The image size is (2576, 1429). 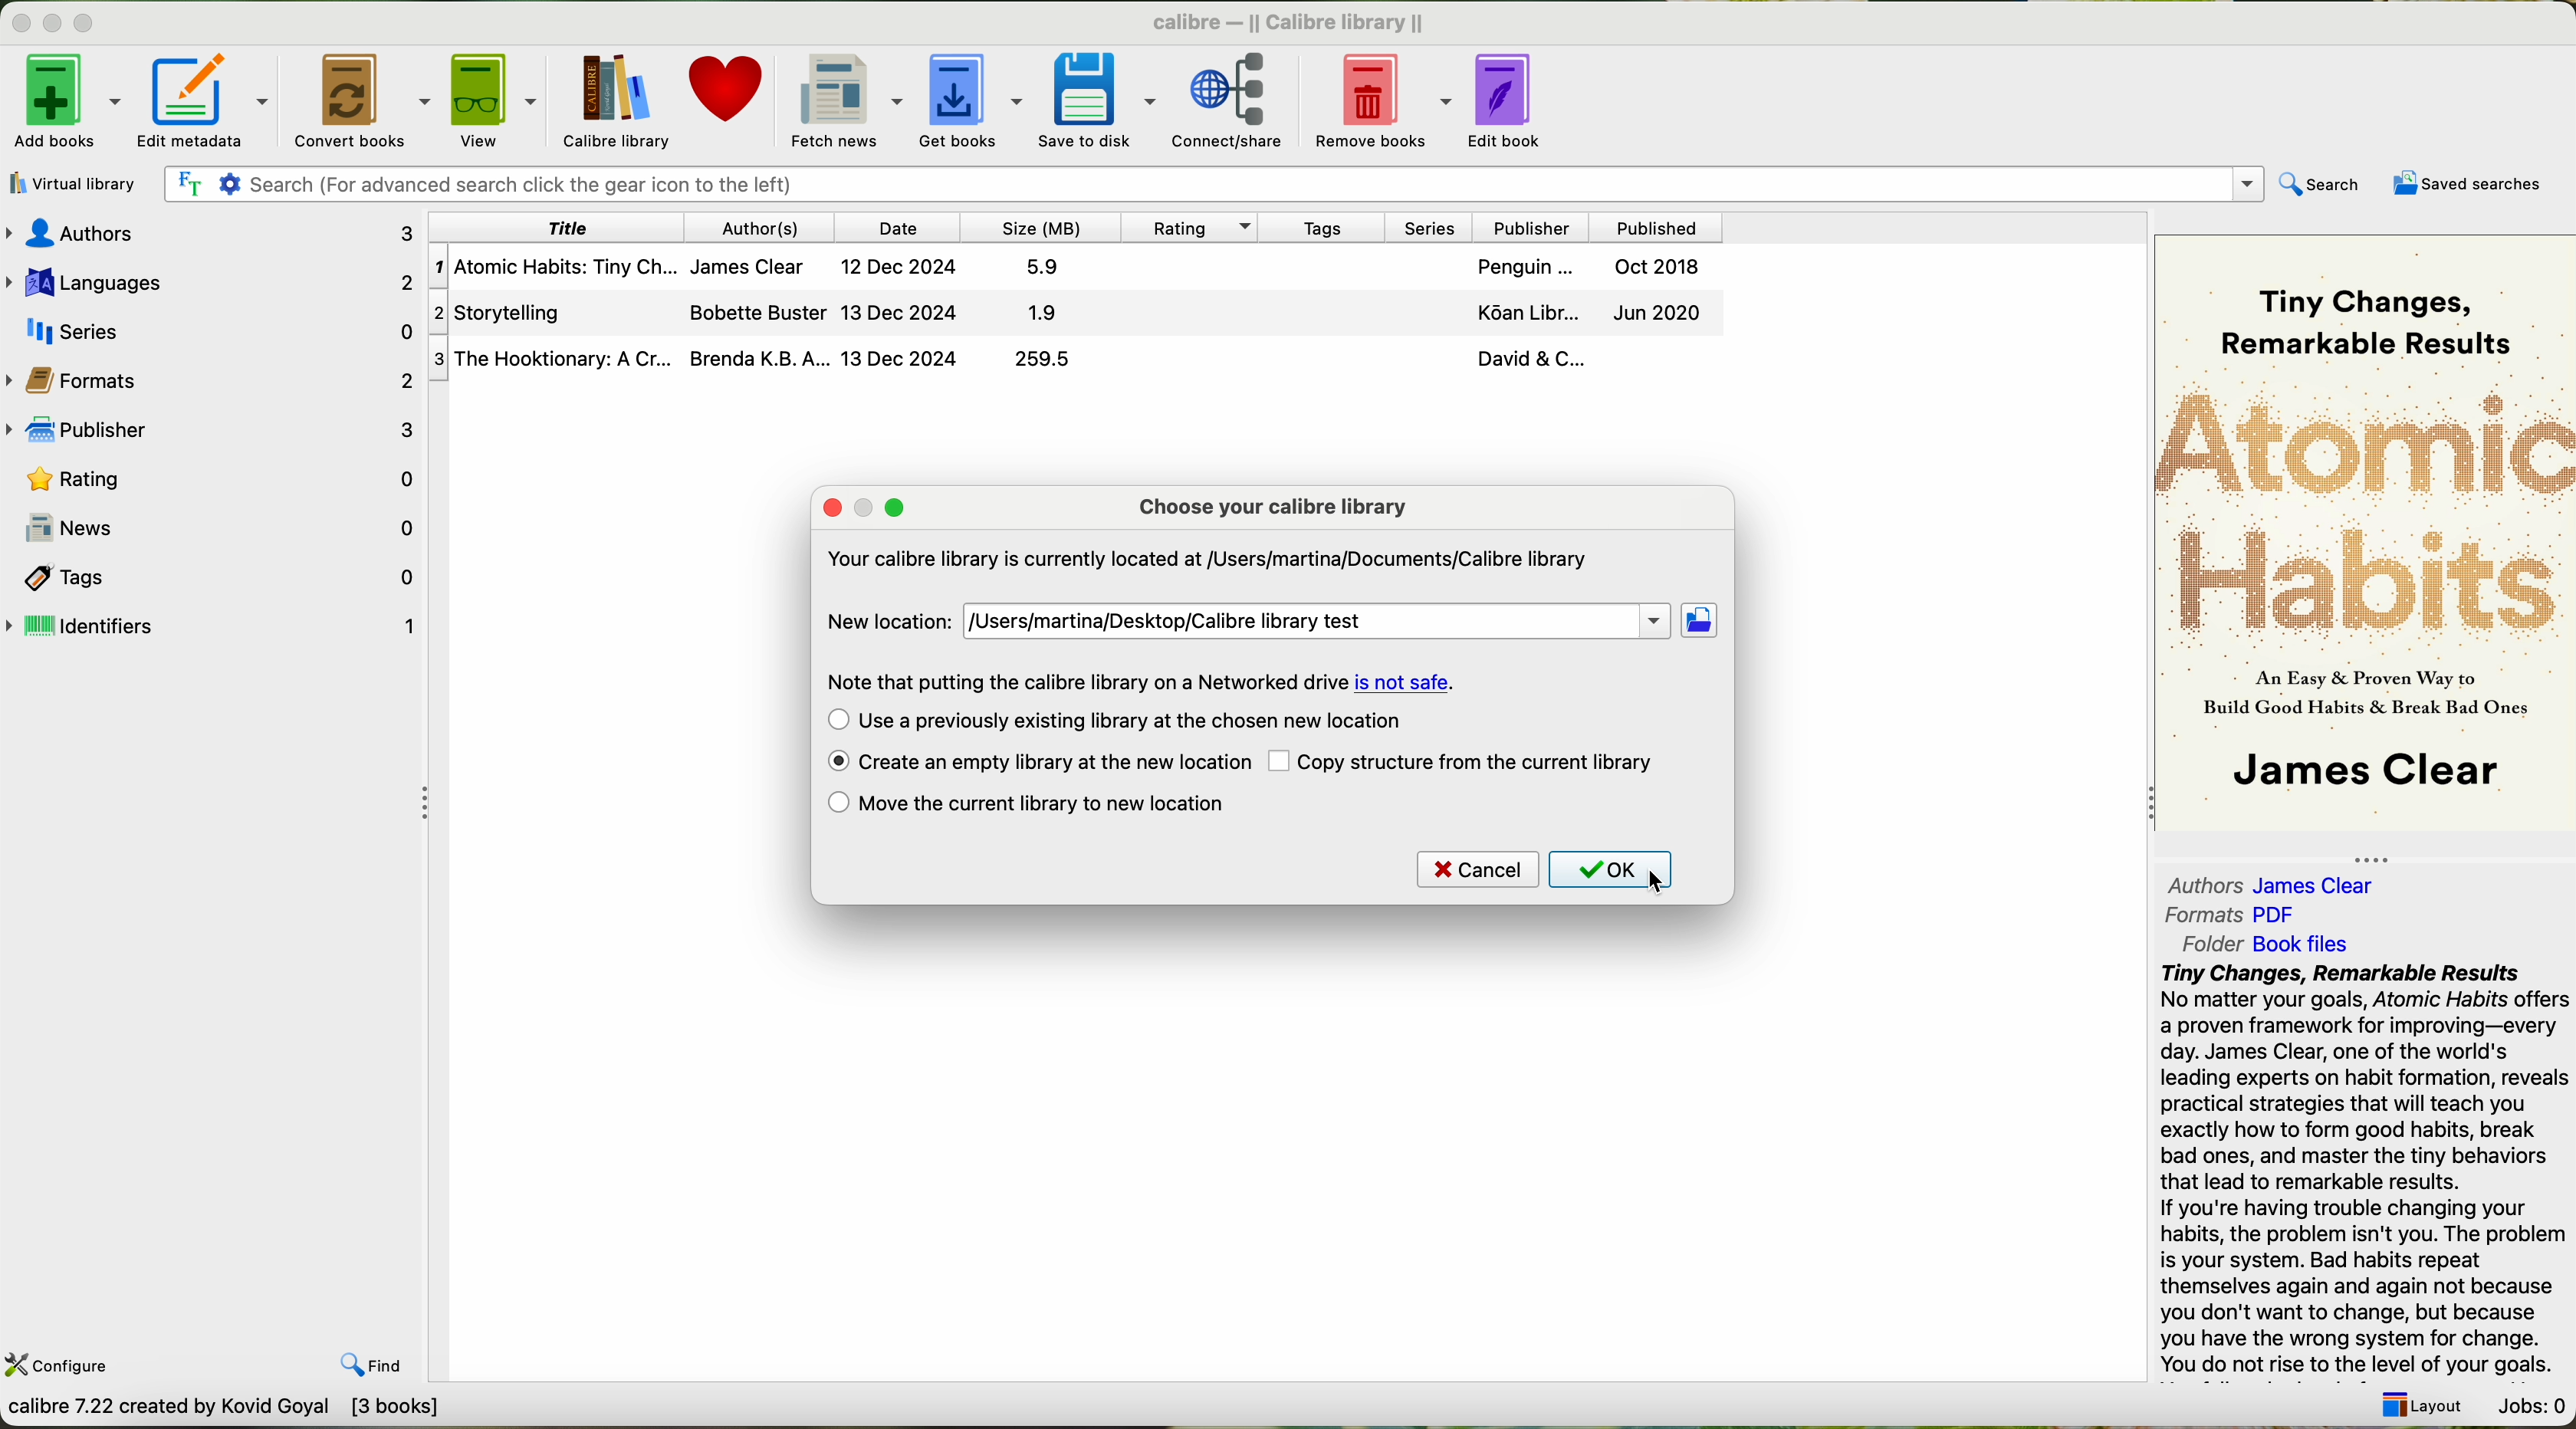 What do you see at coordinates (1037, 763) in the screenshot?
I see `enable create an empty library` at bounding box center [1037, 763].